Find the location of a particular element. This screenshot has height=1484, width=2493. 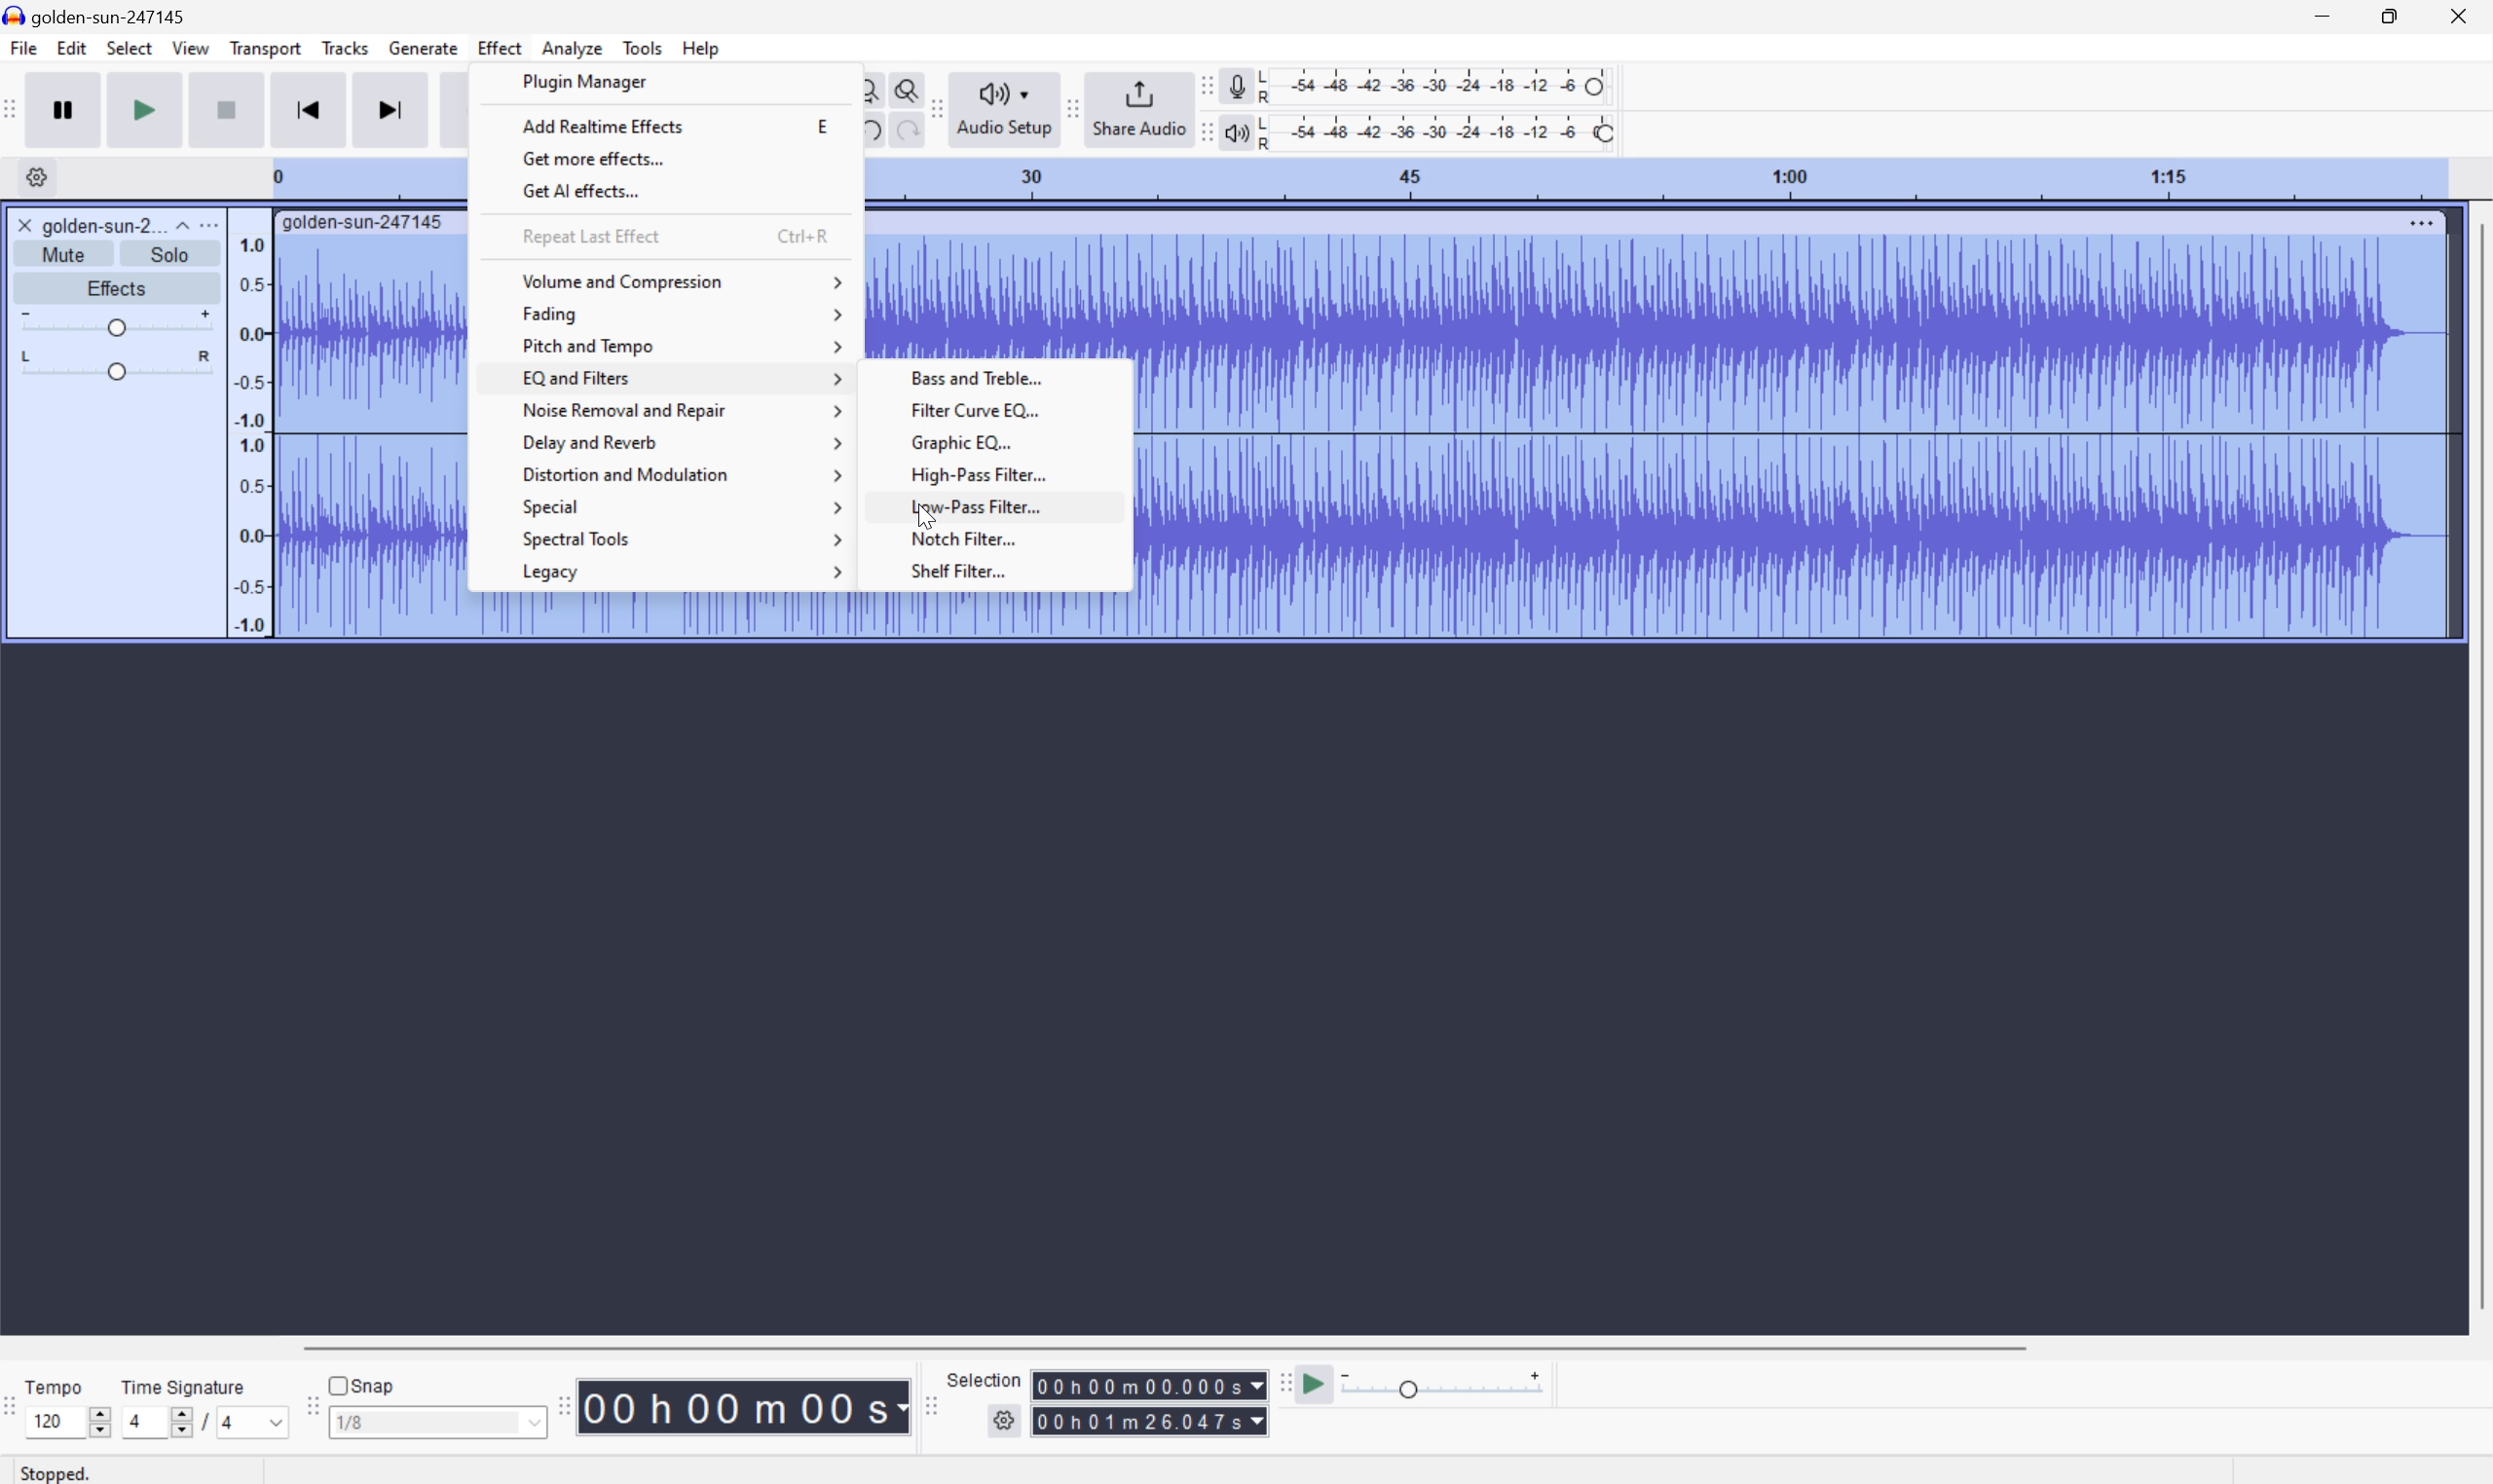

Audacity share audio toolbar is located at coordinates (1074, 107).